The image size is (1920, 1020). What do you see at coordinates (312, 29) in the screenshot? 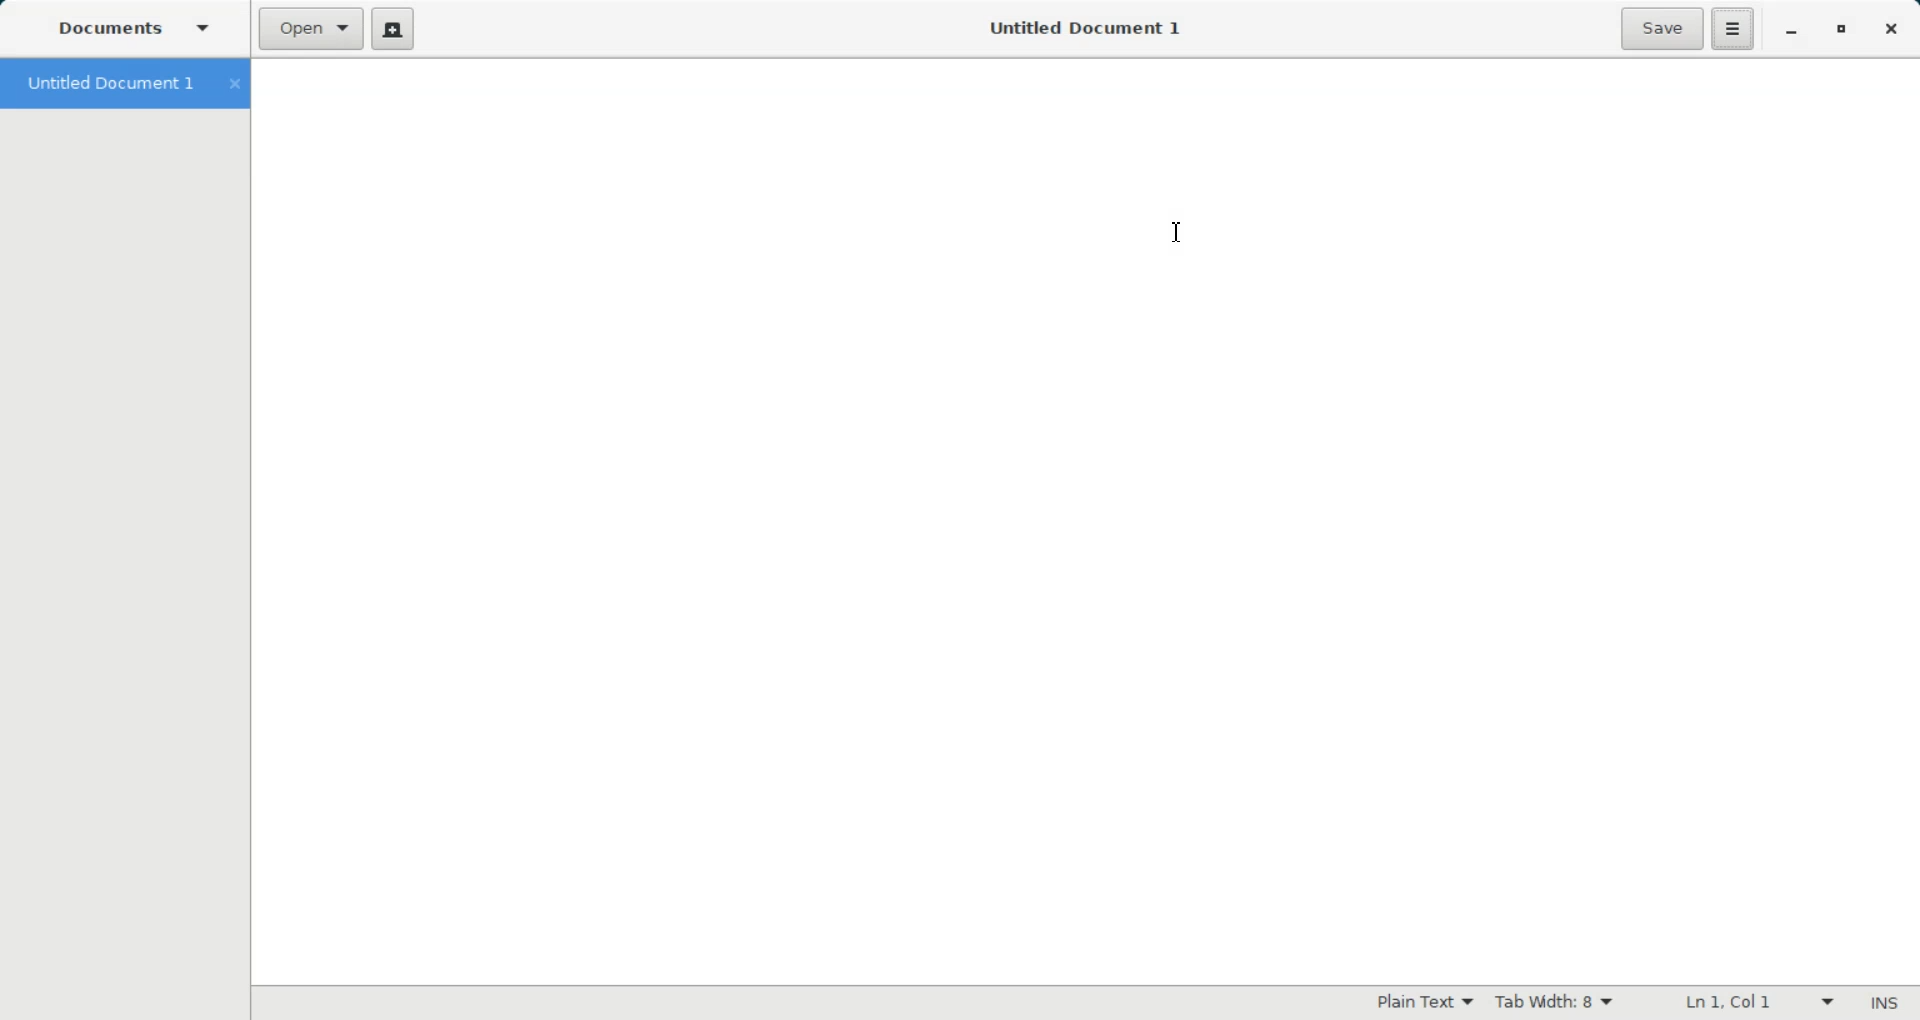
I see `Open a file` at bounding box center [312, 29].